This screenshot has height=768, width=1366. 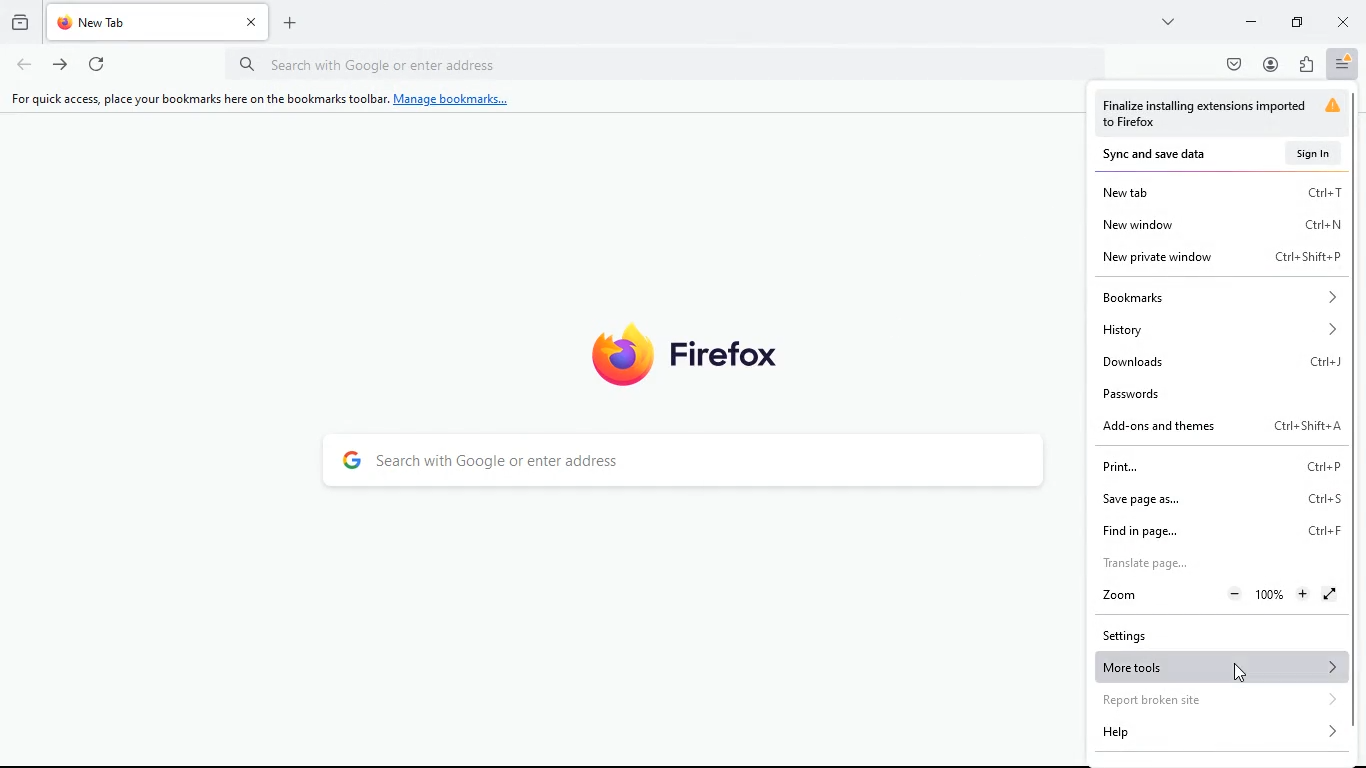 What do you see at coordinates (160, 24) in the screenshot?
I see `tab` at bounding box center [160, 24].